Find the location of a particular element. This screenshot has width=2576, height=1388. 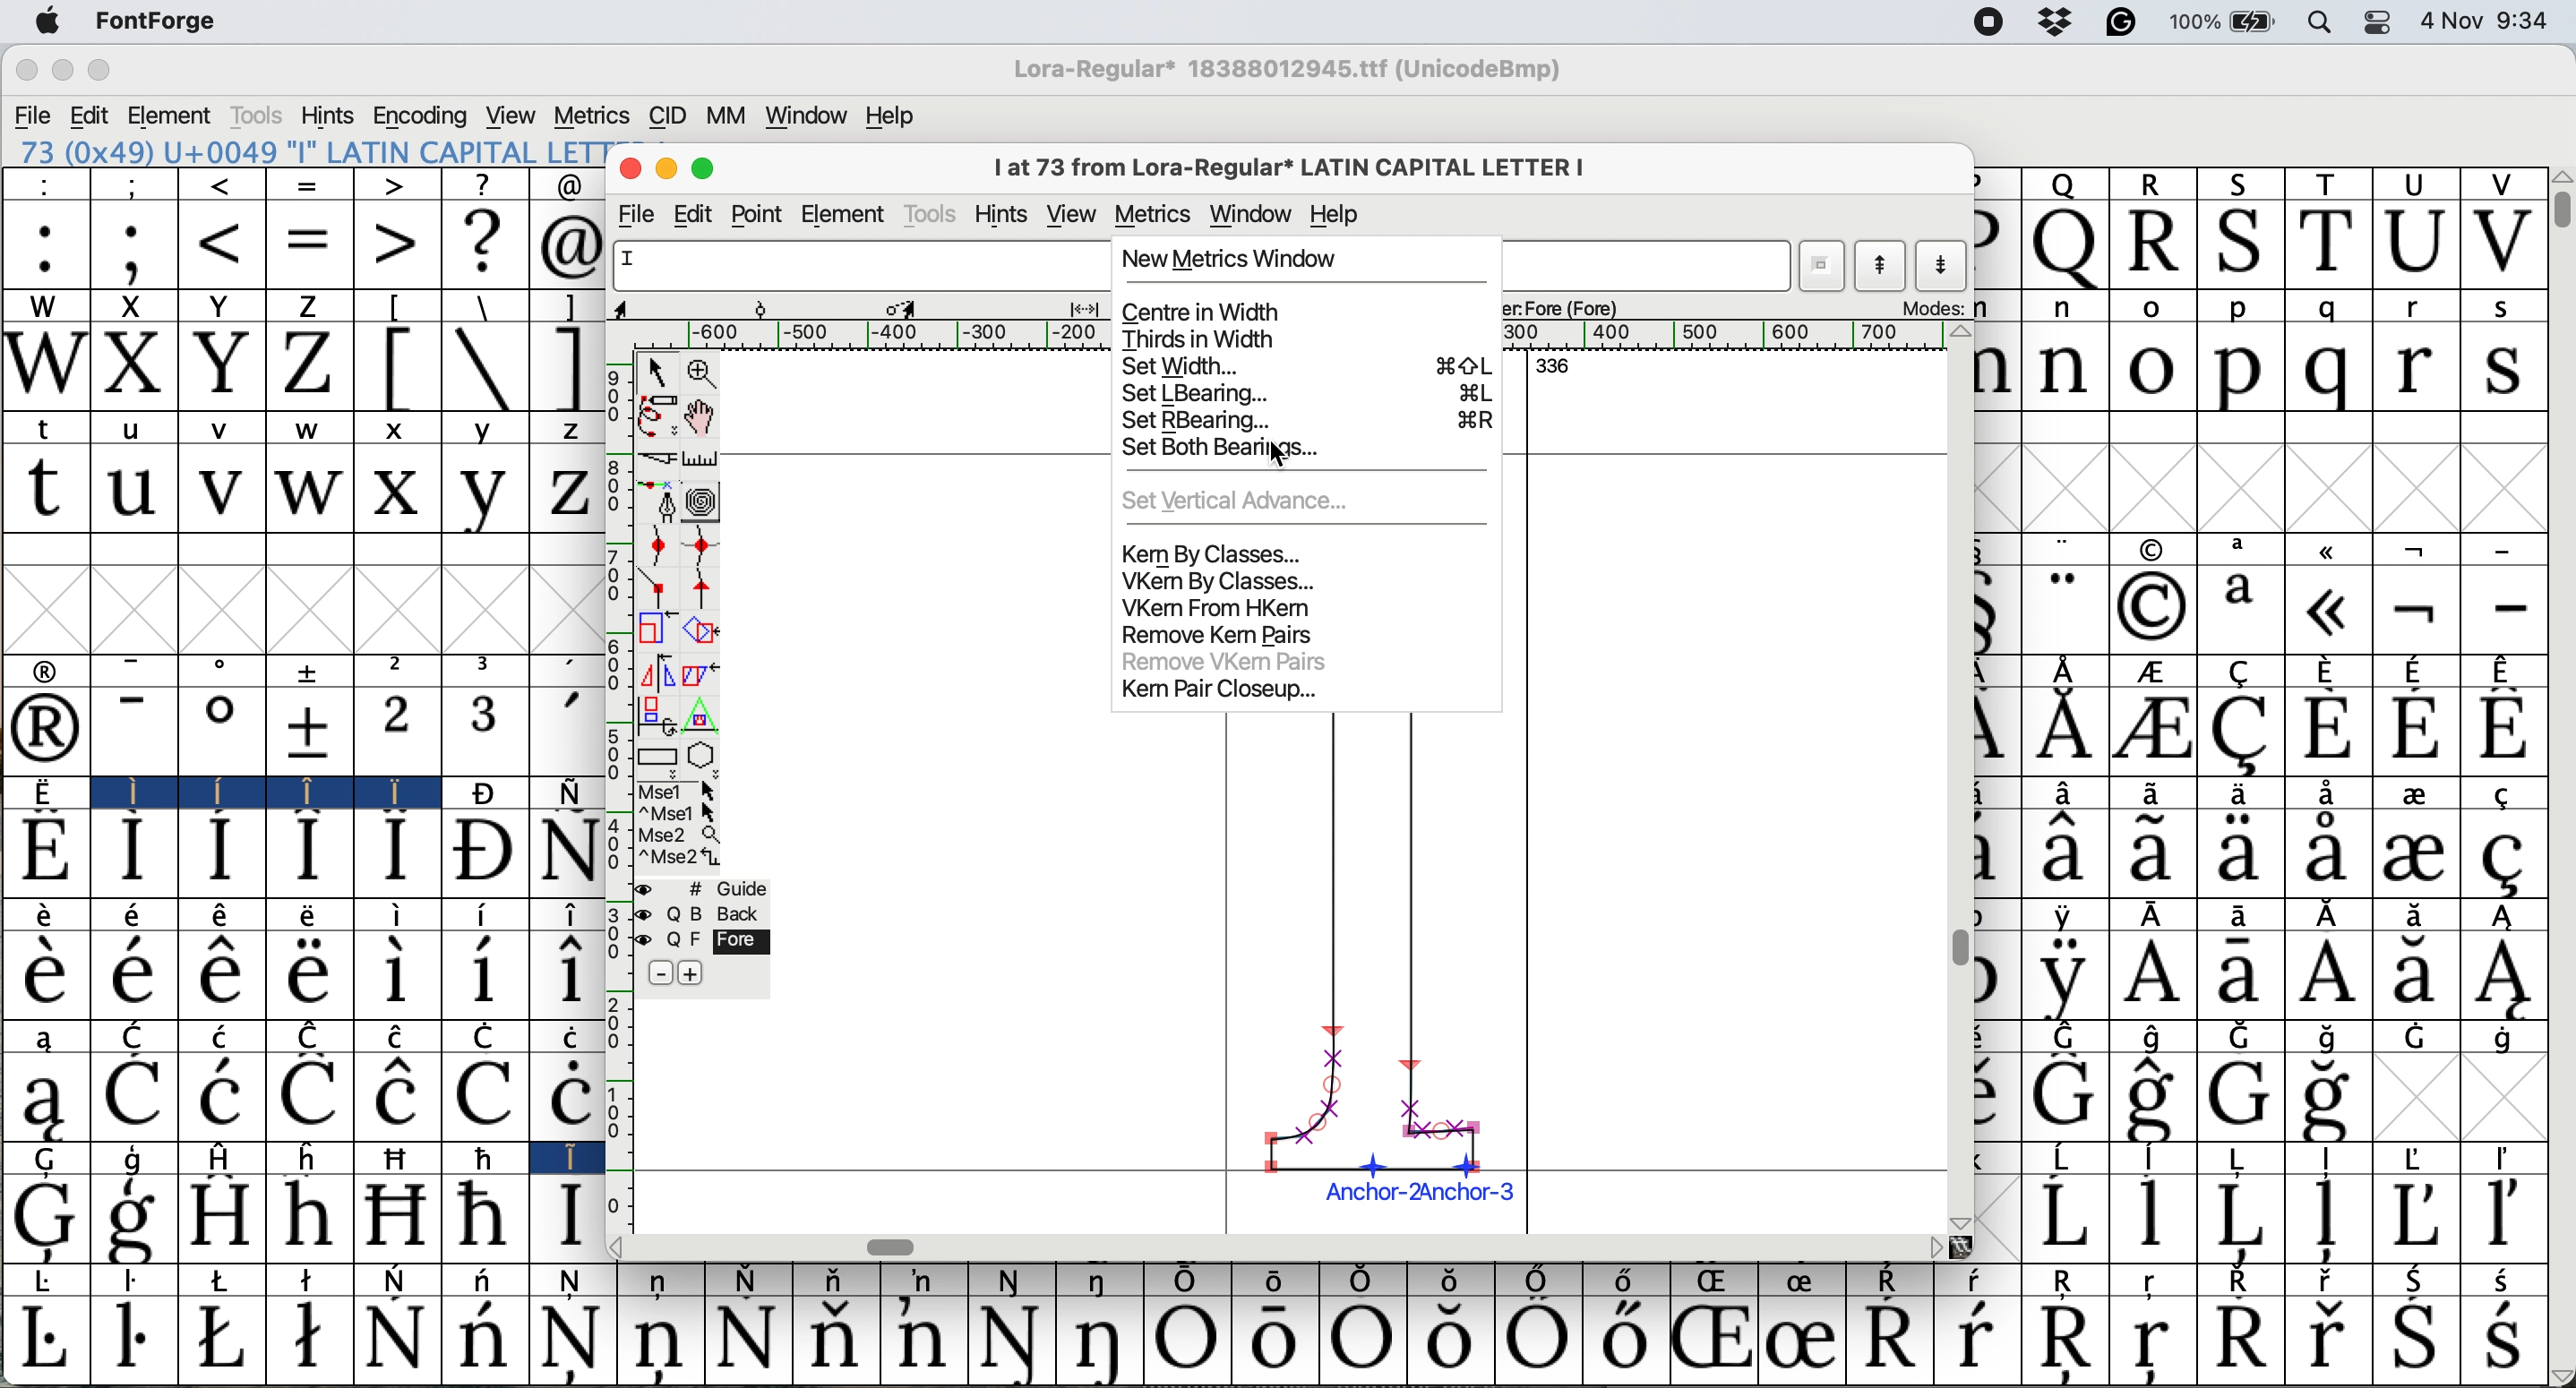

metrics is located at coordinates (1154, 211).